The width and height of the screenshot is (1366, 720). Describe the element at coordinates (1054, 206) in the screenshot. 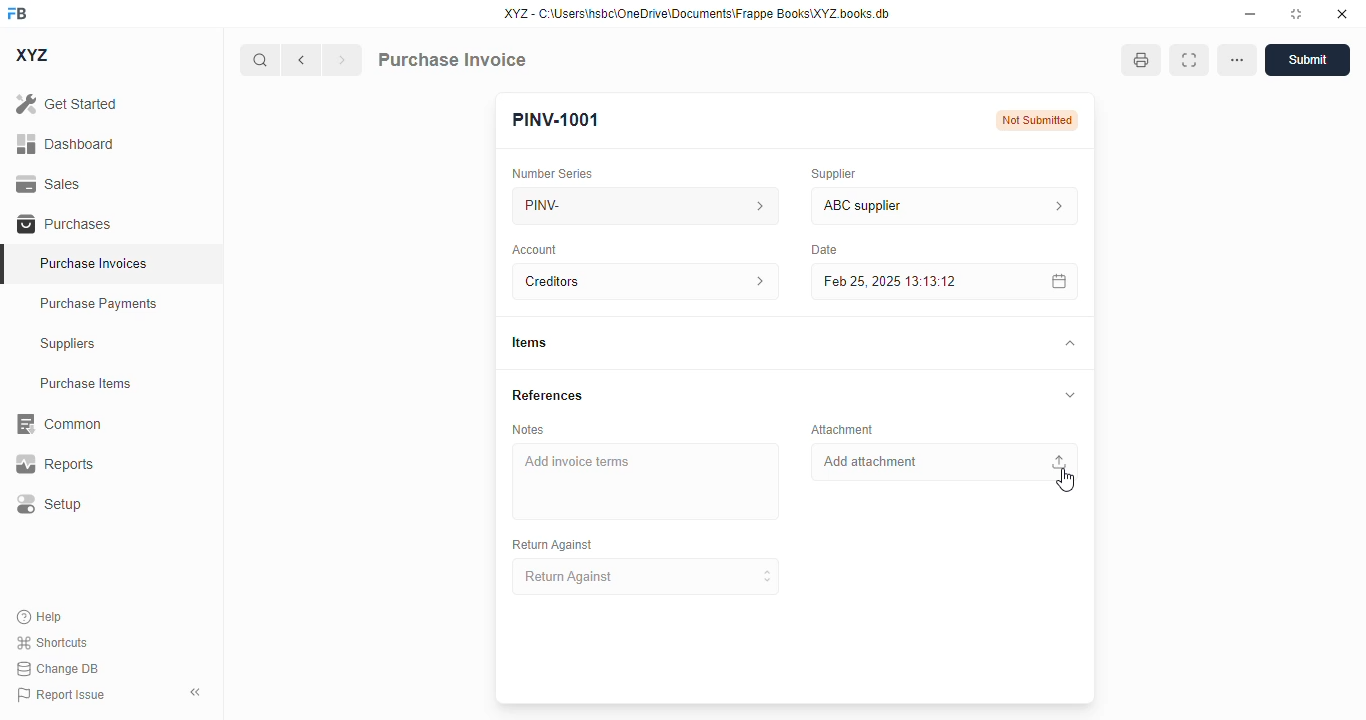

I see `supplier information` at that location.